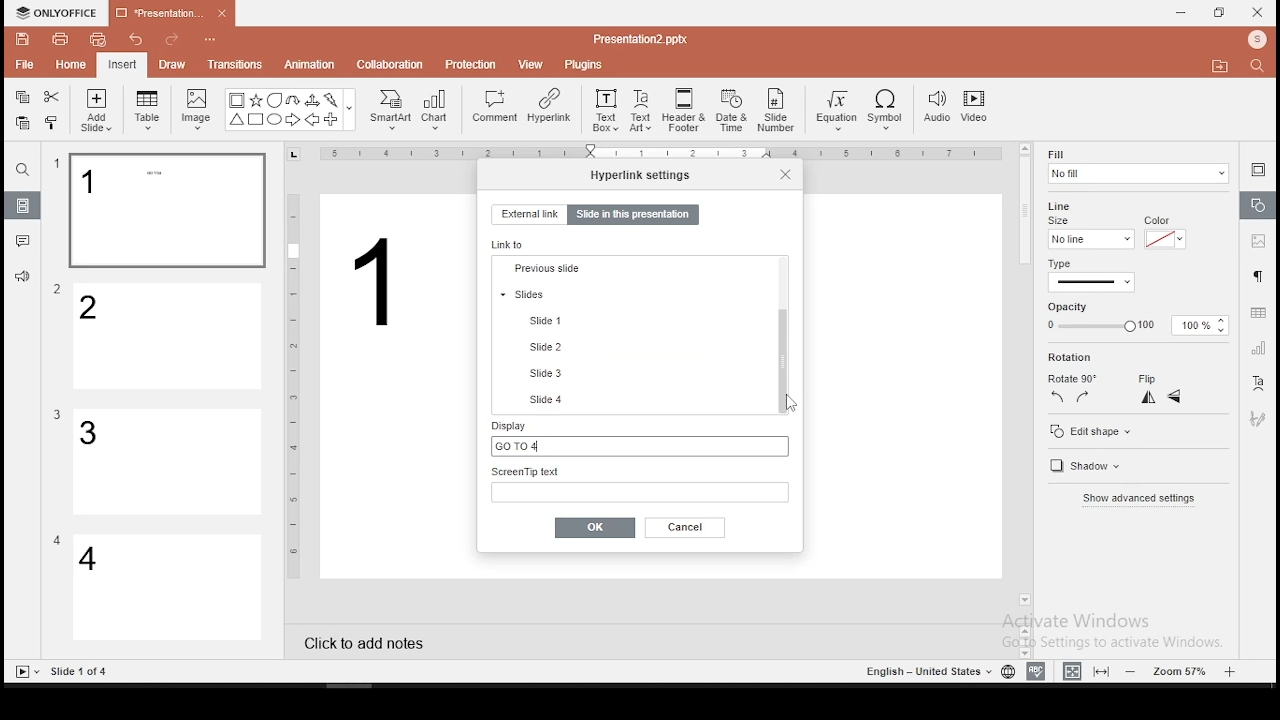 Image resolution: width=1280 pixels, height=720 pixels. What do you see at coordinates (22, 97) in the screenshot?
I see `copy` at bounding box center [22, 97].